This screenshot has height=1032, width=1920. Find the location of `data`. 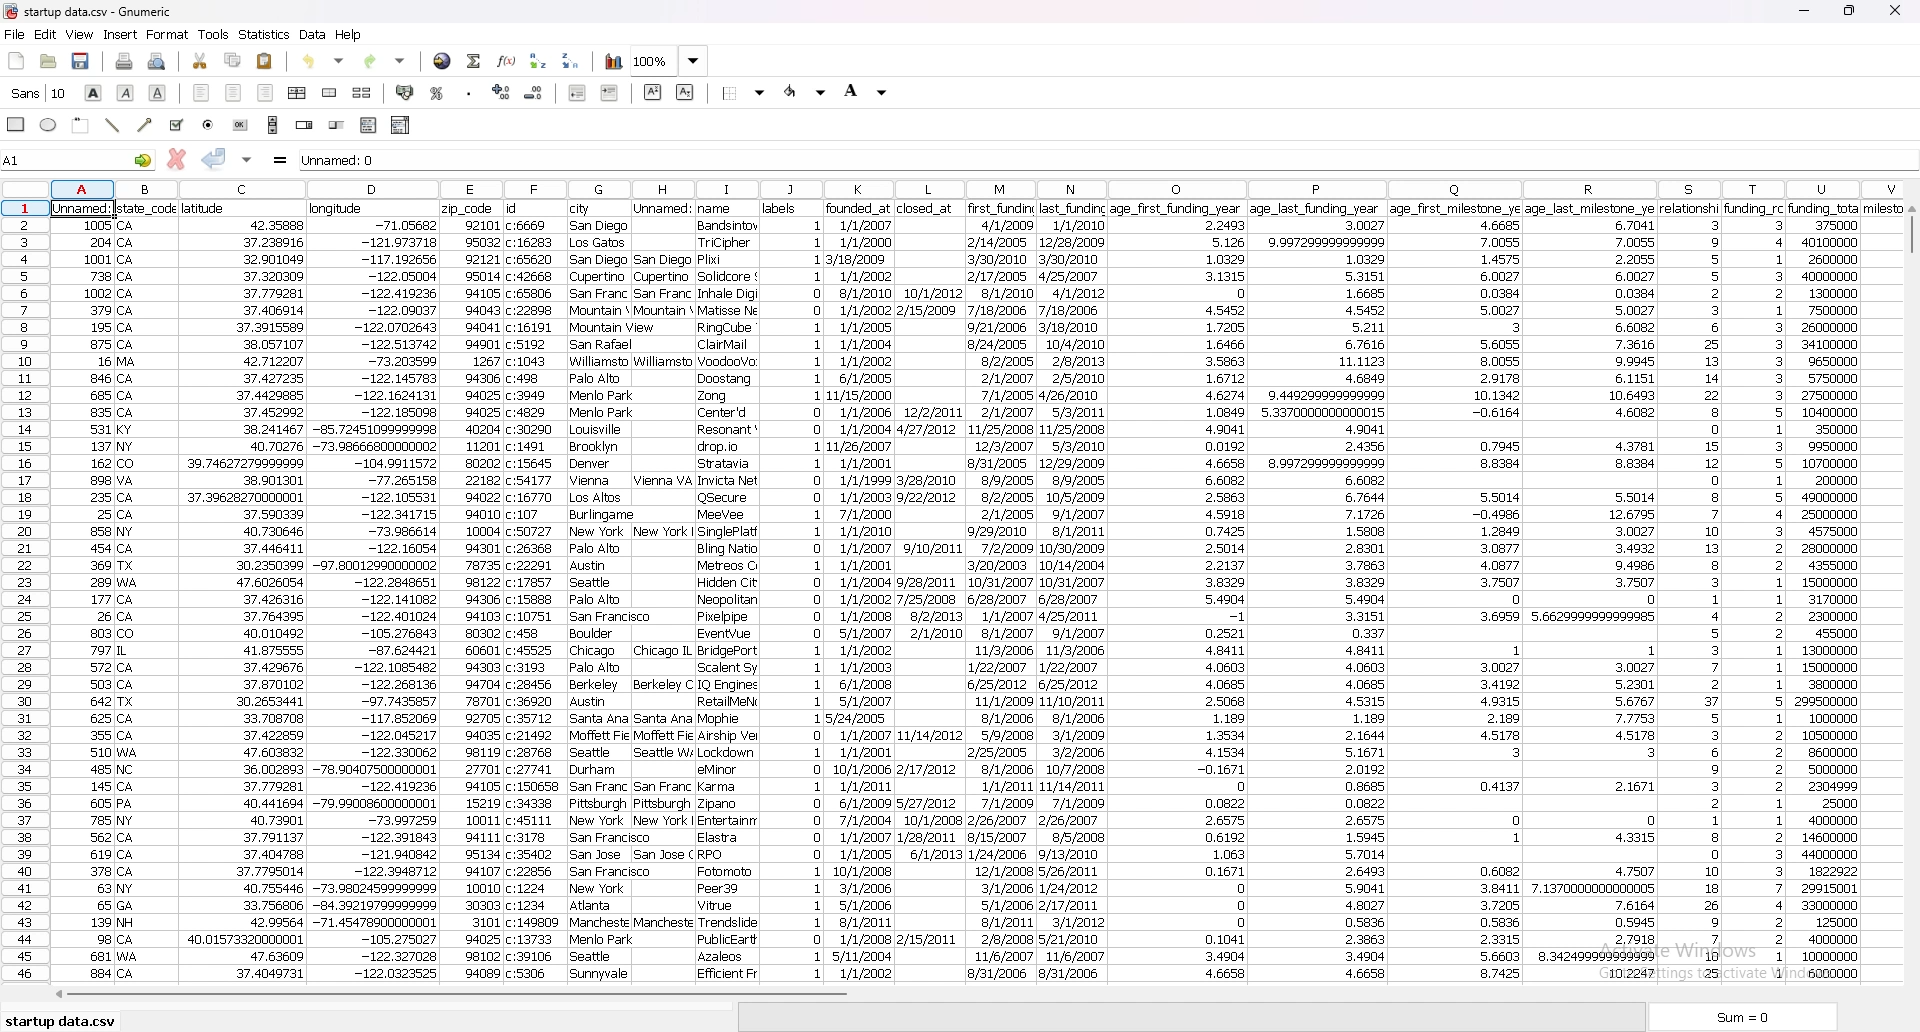

data is located at coordinates (1454, 593).